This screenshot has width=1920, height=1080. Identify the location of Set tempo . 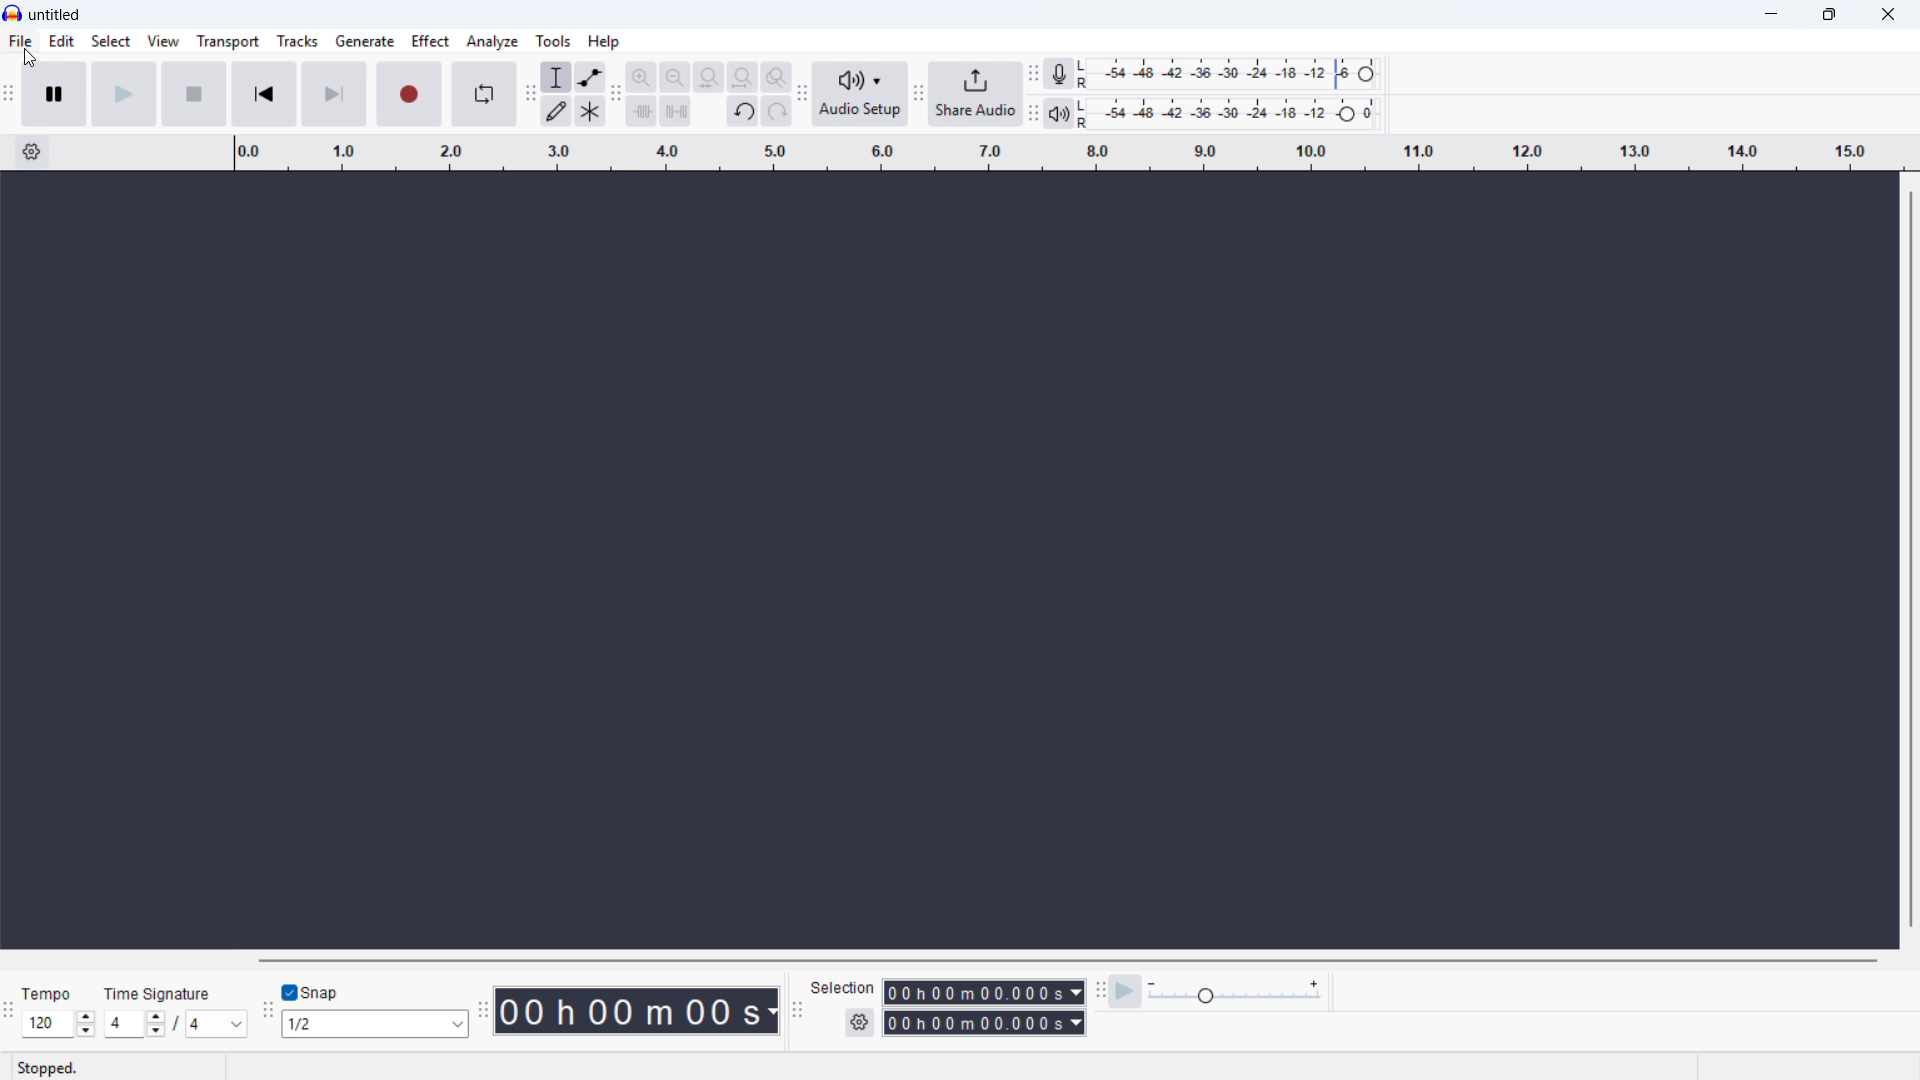
(58, 1024).